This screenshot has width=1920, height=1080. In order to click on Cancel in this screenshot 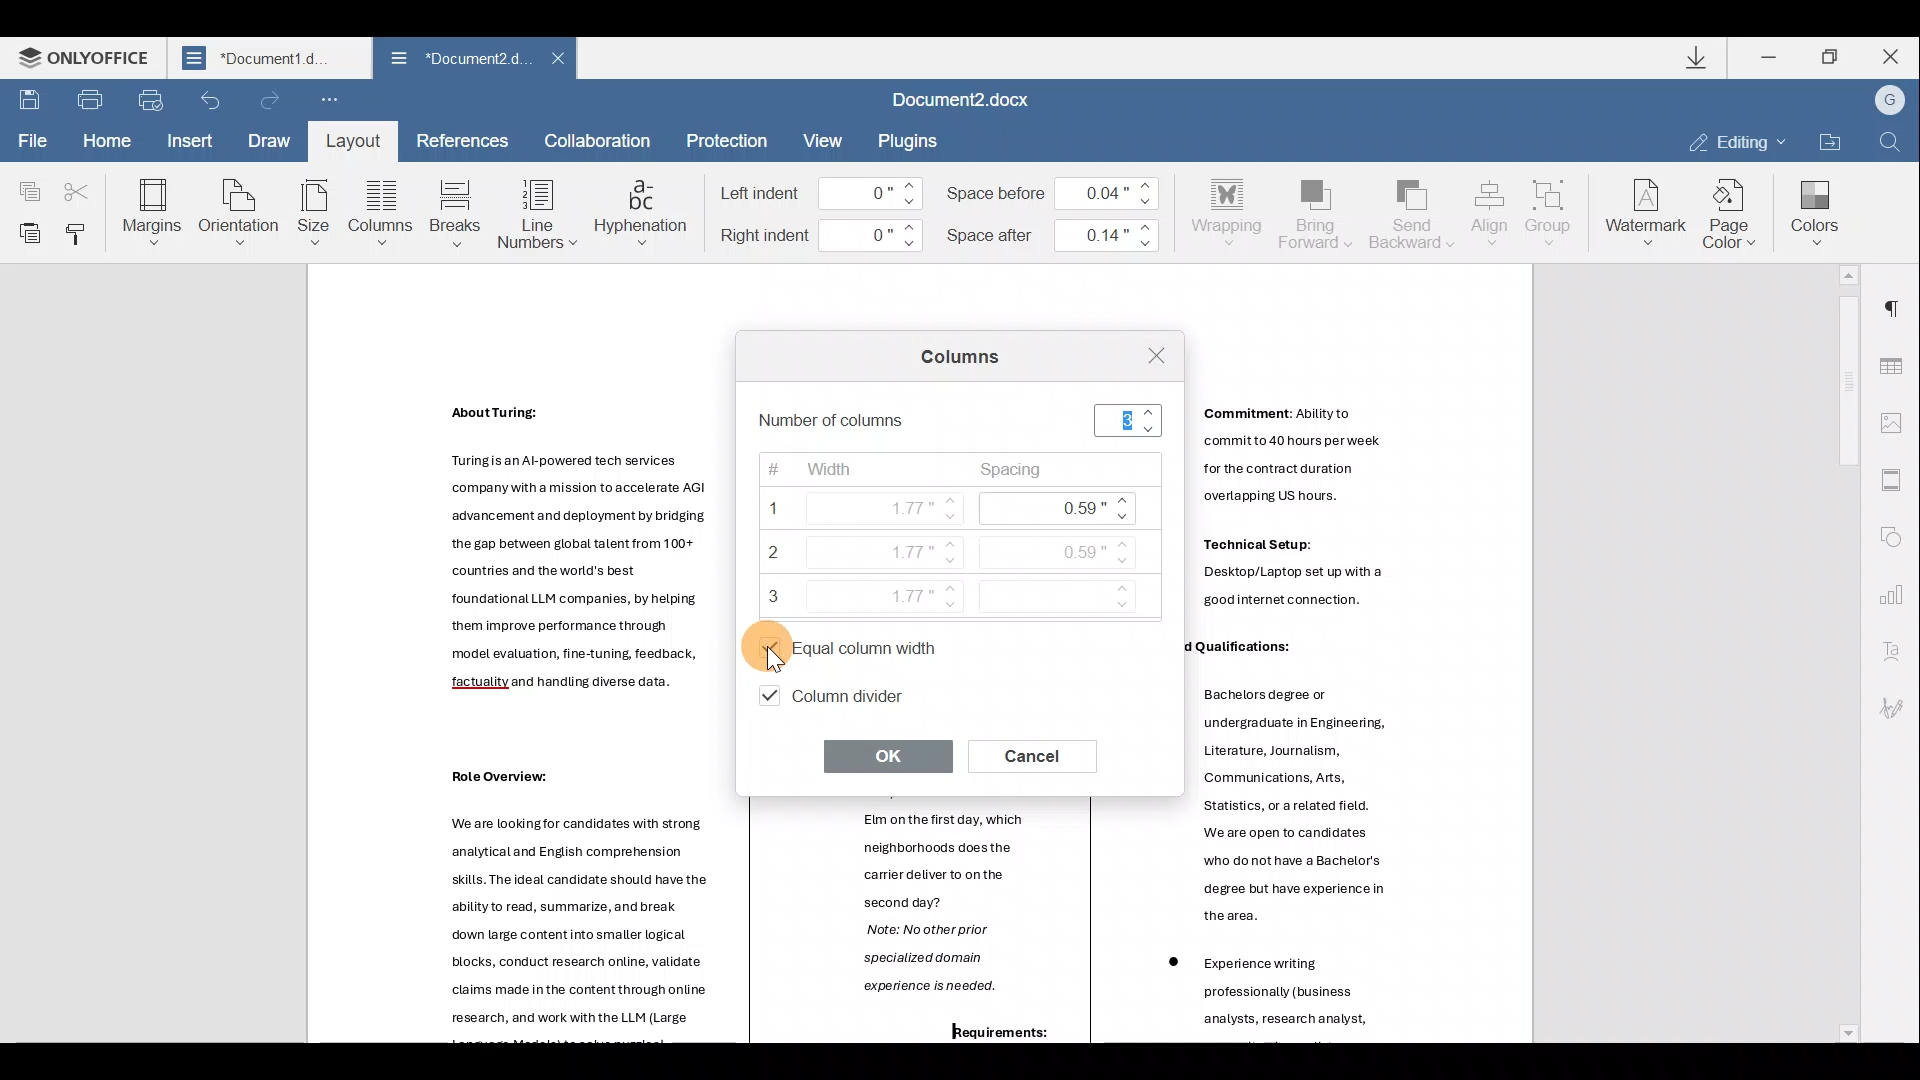, I will do `click(1043, 754)`.